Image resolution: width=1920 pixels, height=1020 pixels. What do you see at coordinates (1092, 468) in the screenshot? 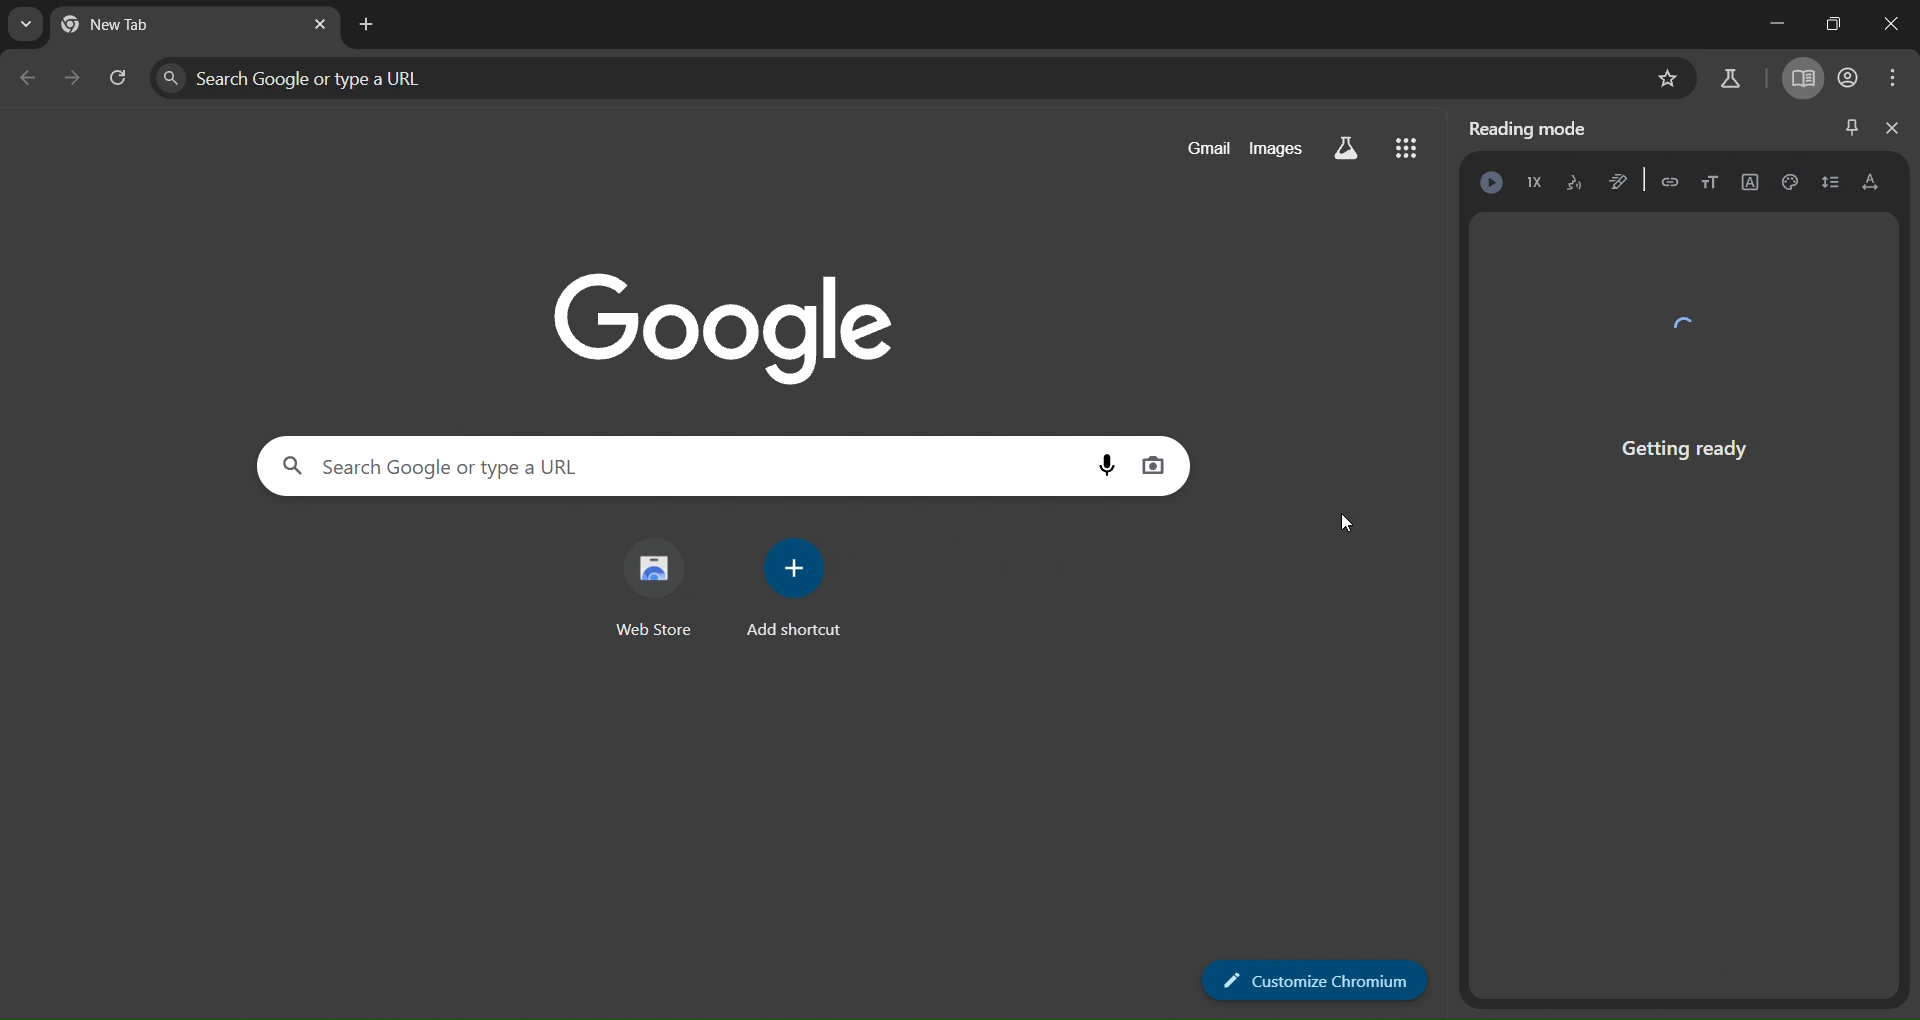
I see `voice search` at bounding box center [1092, 468].